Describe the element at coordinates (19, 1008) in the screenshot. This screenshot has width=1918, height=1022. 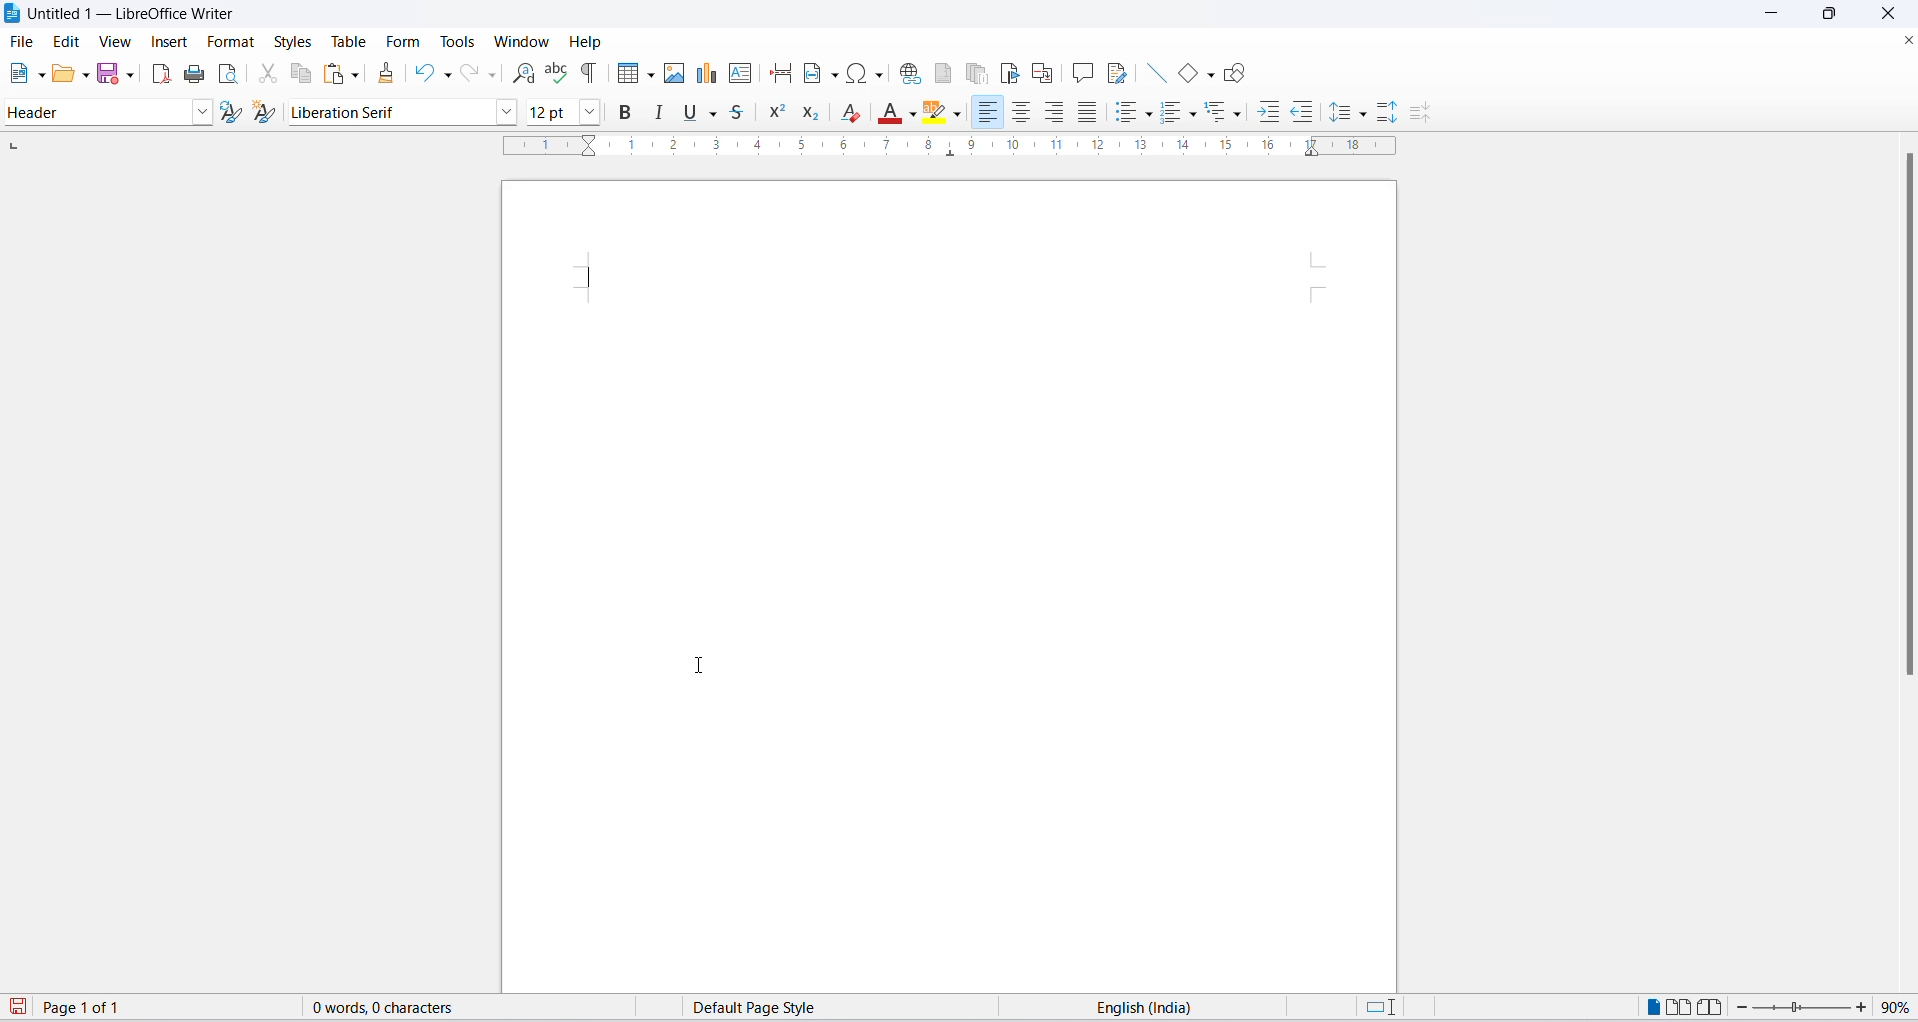
I see `save` at that location.